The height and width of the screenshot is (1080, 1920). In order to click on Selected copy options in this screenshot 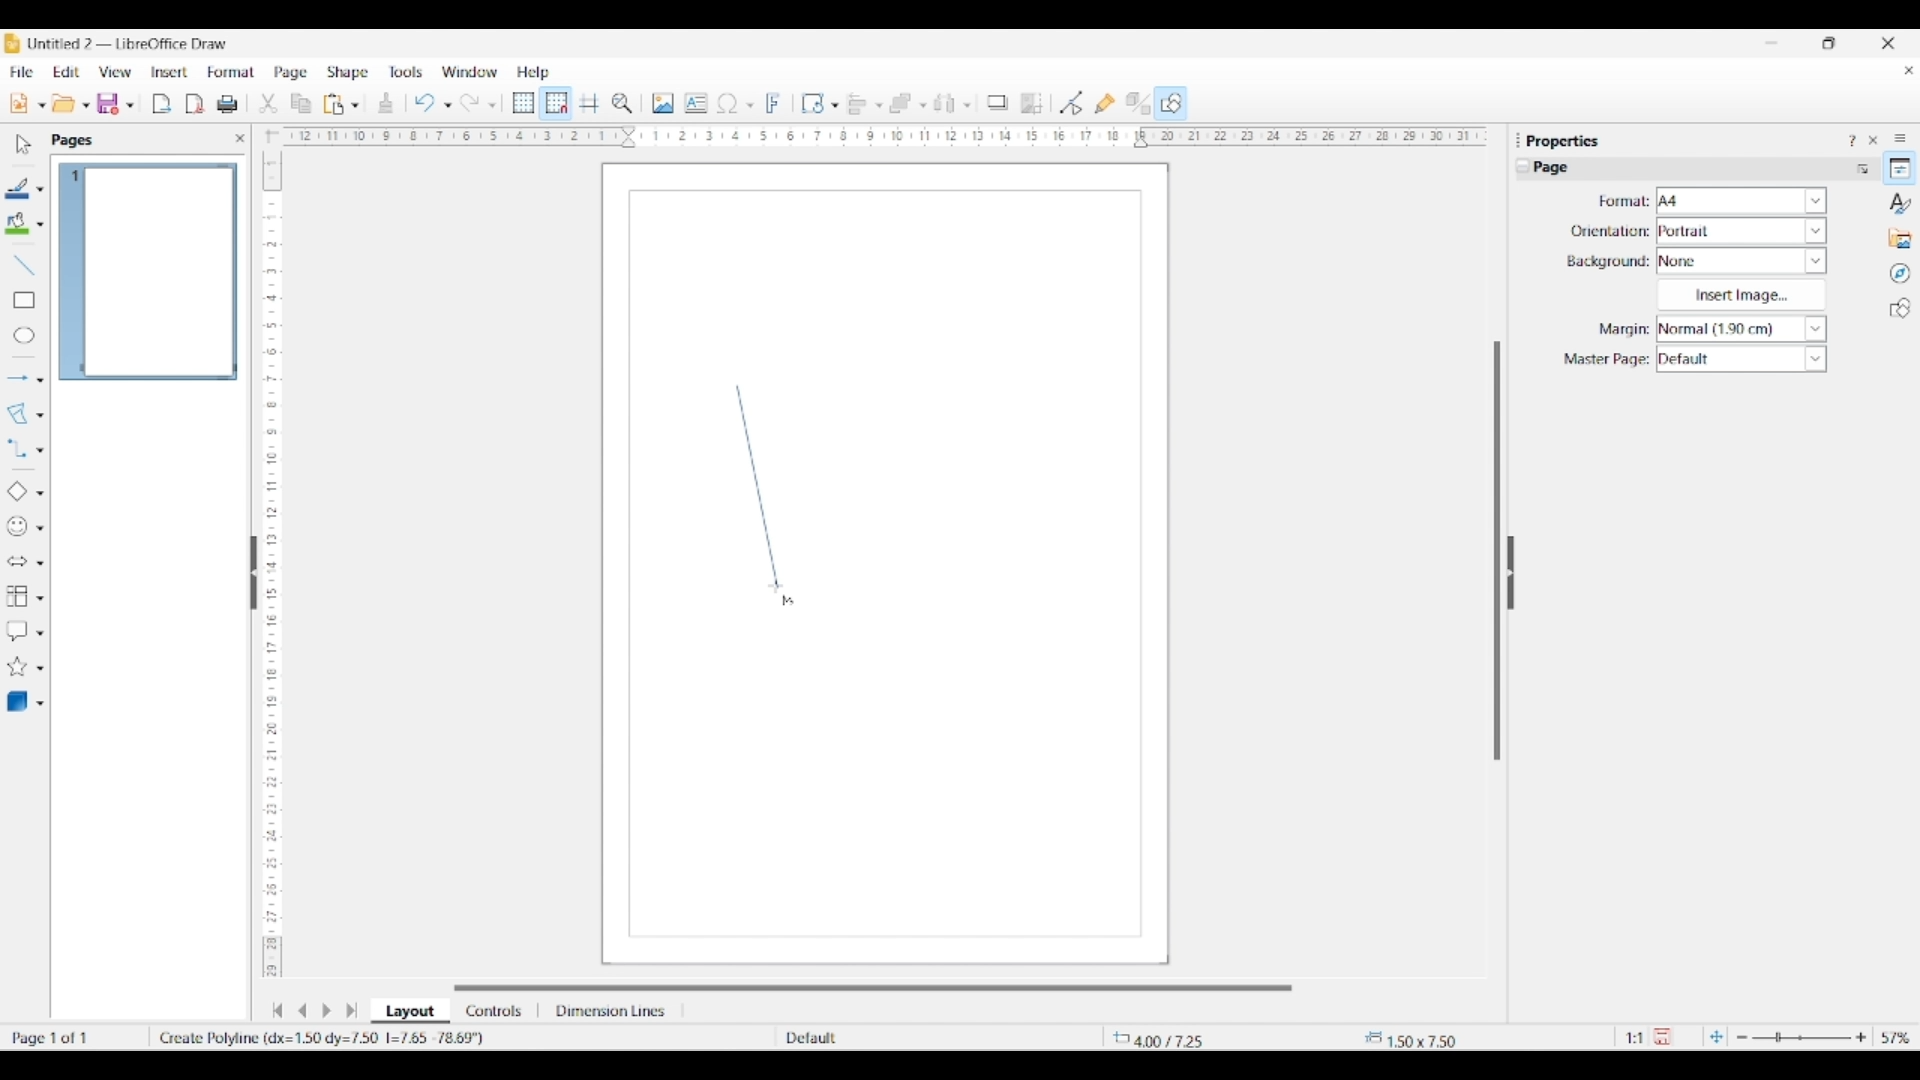, I will do `click(268, 104)`.